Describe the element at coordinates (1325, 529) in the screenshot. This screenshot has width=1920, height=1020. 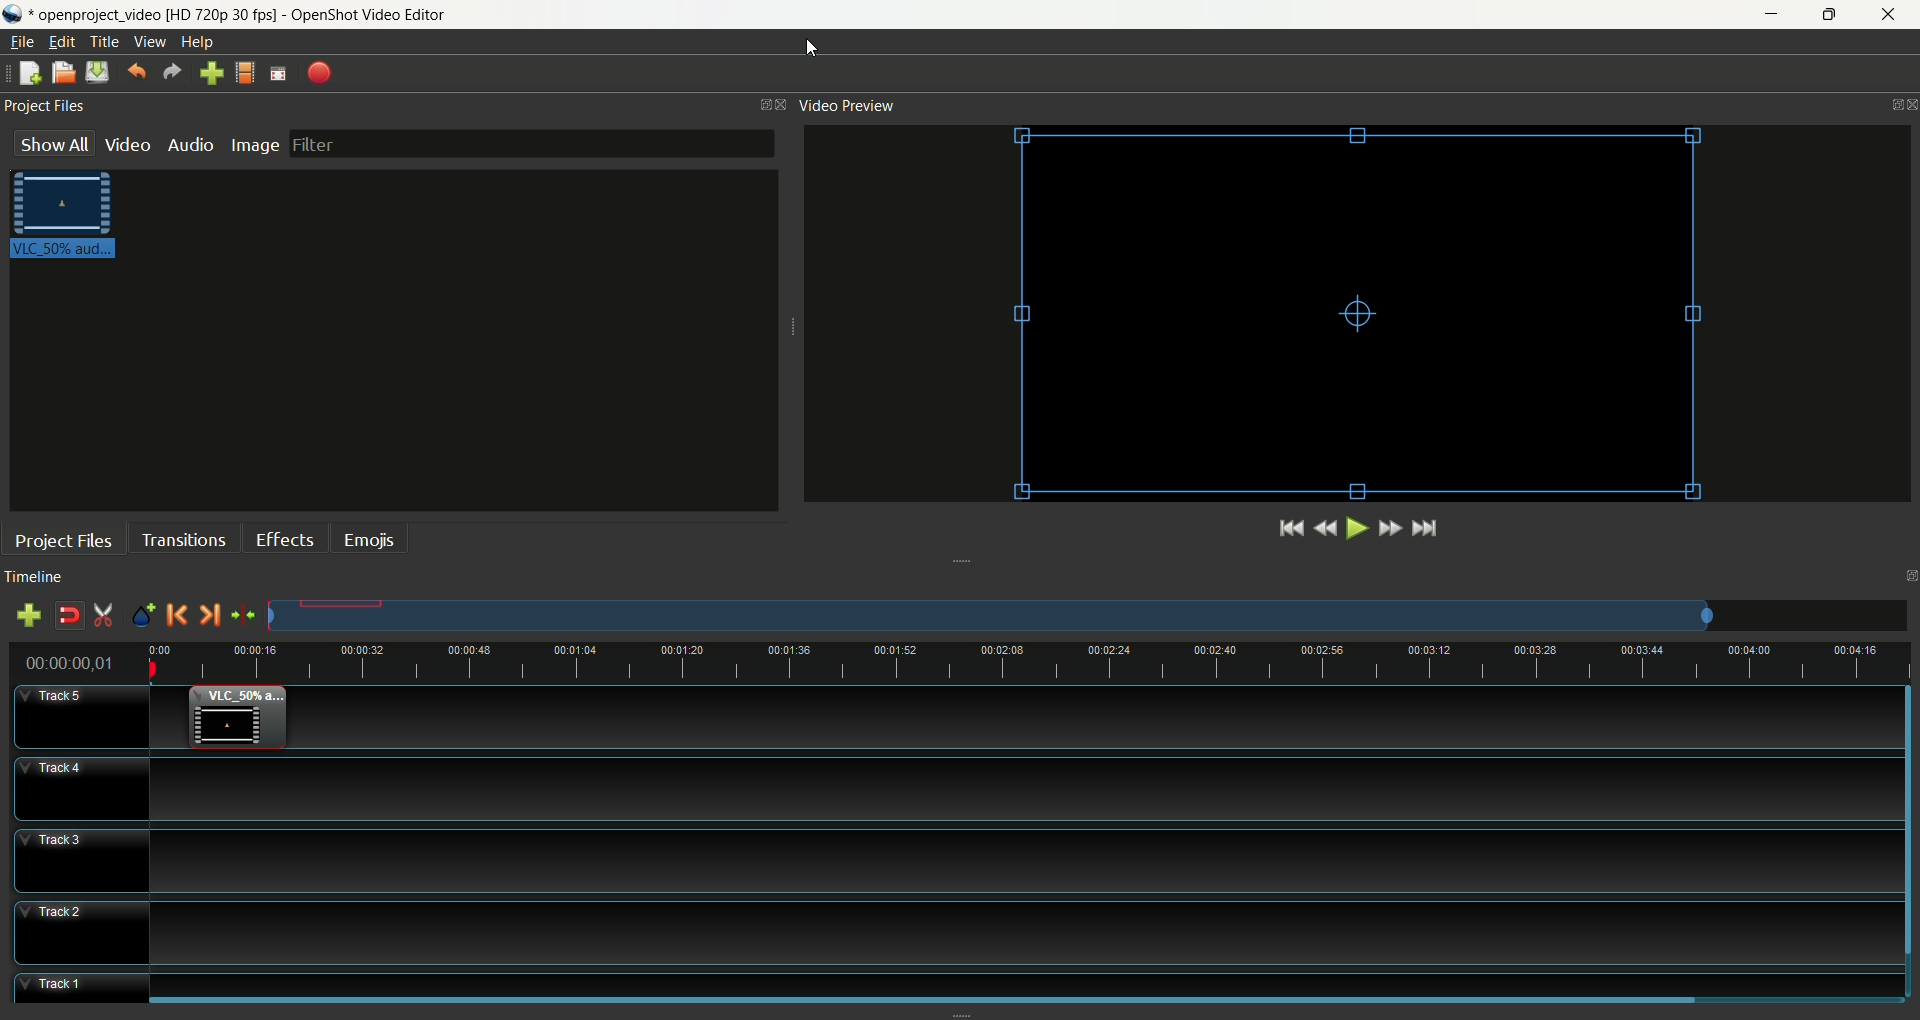
I see `rewind` at that location.